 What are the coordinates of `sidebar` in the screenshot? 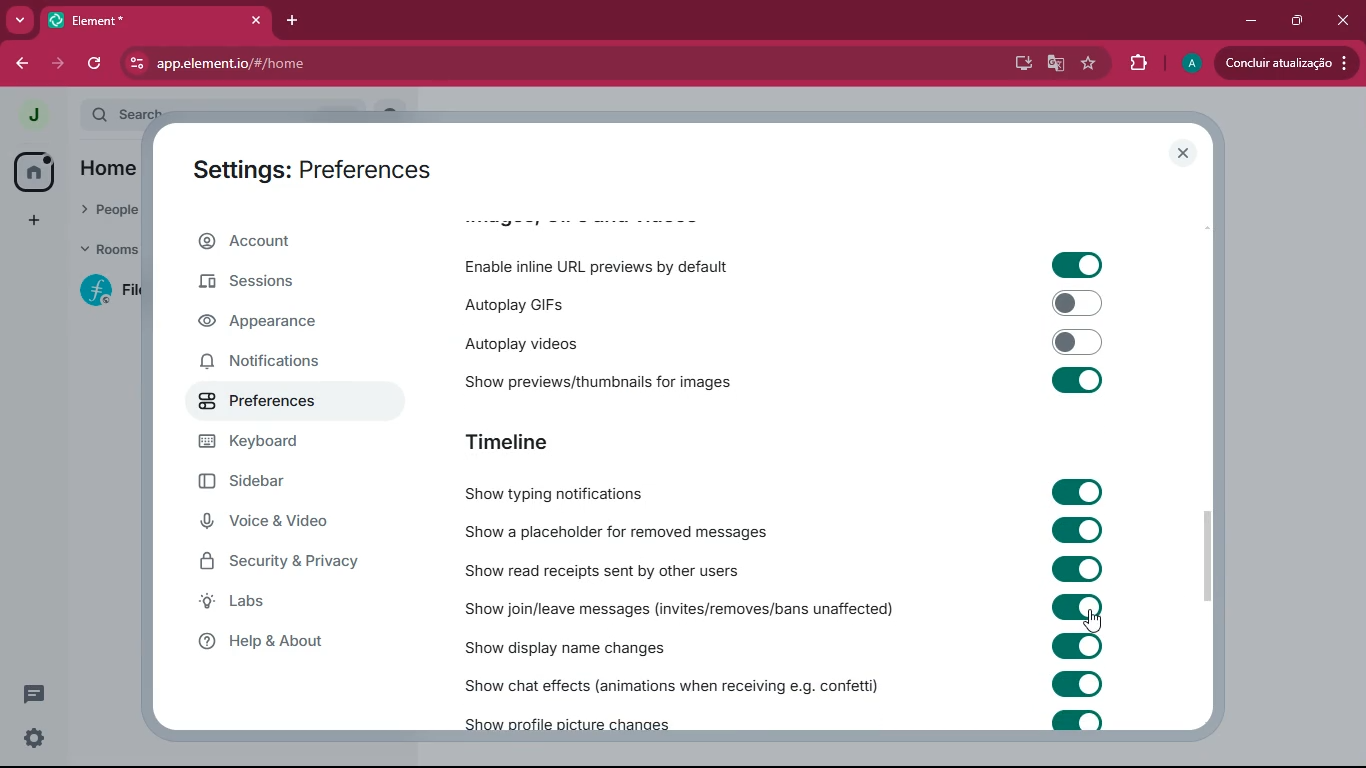 It's located at (272, 482).